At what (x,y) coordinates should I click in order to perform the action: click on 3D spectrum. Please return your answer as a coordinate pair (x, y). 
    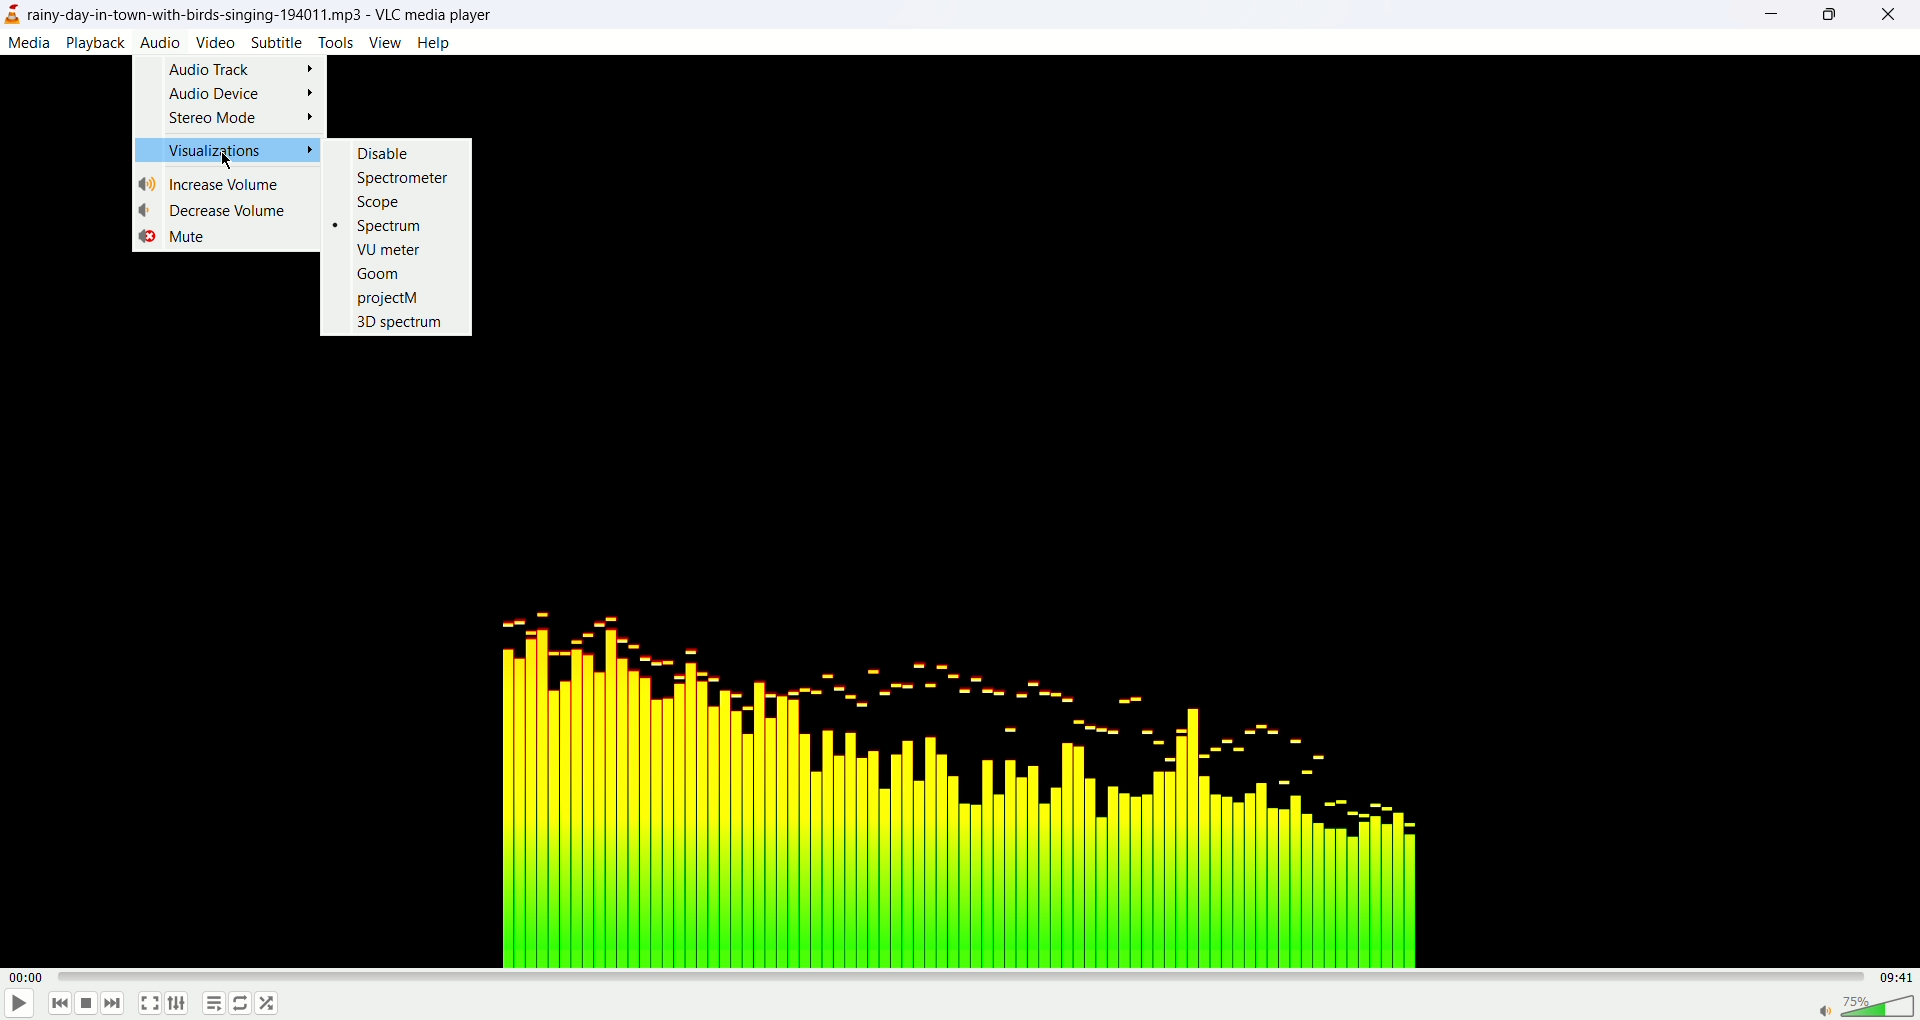
    Looking at the image, I should click on (402, 322).